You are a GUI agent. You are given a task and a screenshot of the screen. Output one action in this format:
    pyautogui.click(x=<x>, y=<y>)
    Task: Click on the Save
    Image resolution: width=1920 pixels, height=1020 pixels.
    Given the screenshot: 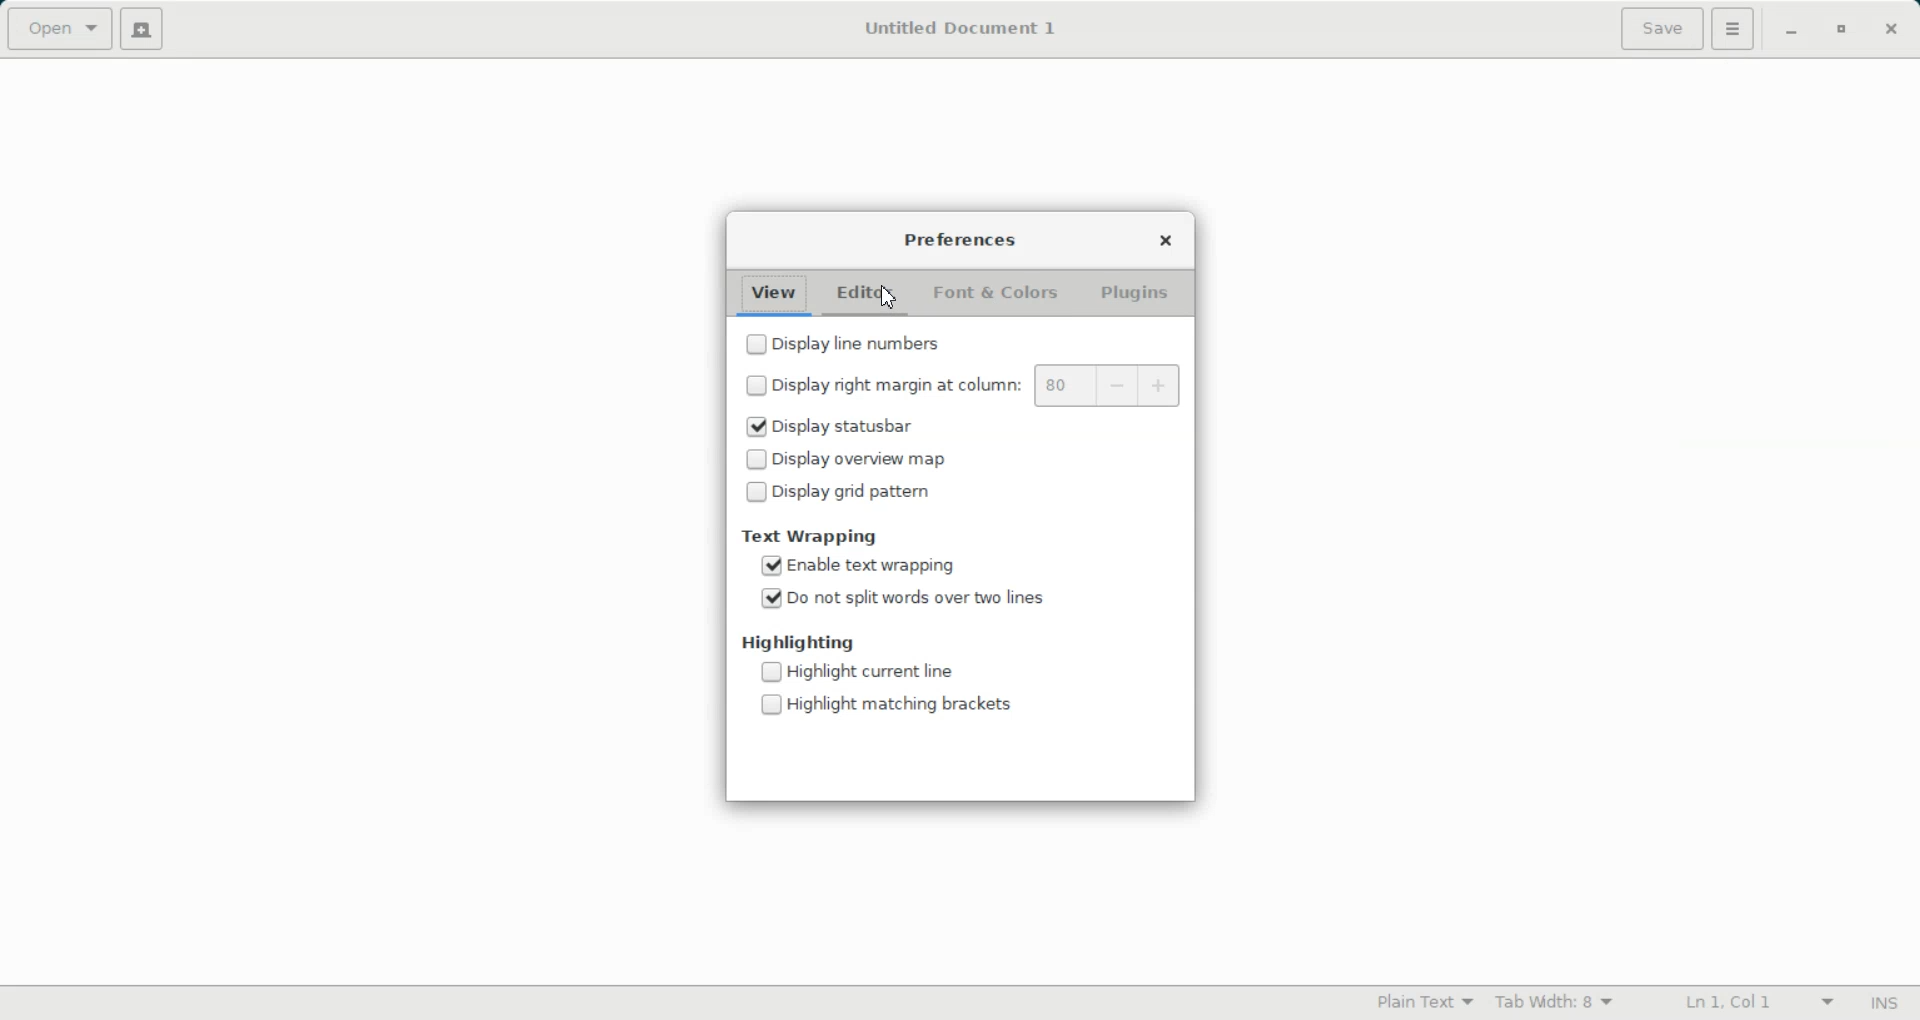 What is the action you would take?
    pyautogui.click(x=1660, y=29)
    